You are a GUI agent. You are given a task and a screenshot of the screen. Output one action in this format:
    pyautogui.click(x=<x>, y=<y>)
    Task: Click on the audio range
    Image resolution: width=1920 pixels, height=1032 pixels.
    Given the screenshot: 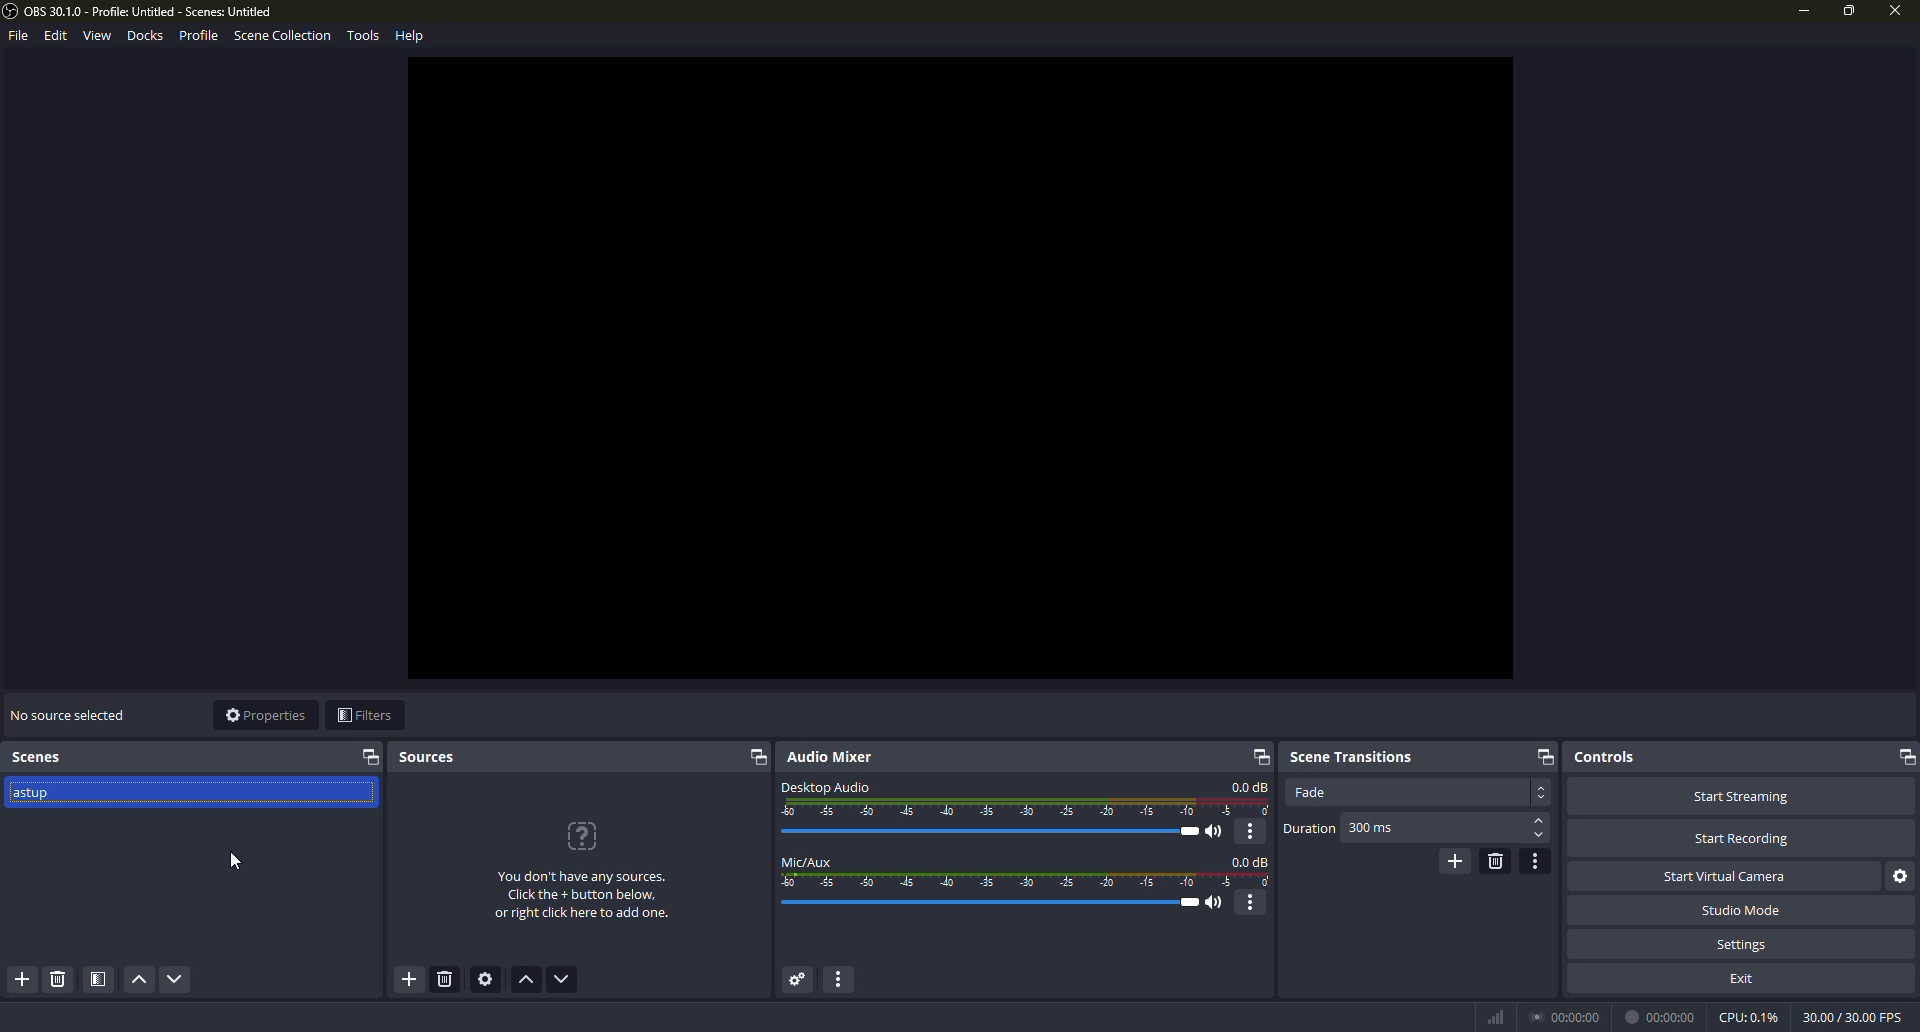 What is the action you would take?
    pyautogui.click(x=1027, y=808)
    